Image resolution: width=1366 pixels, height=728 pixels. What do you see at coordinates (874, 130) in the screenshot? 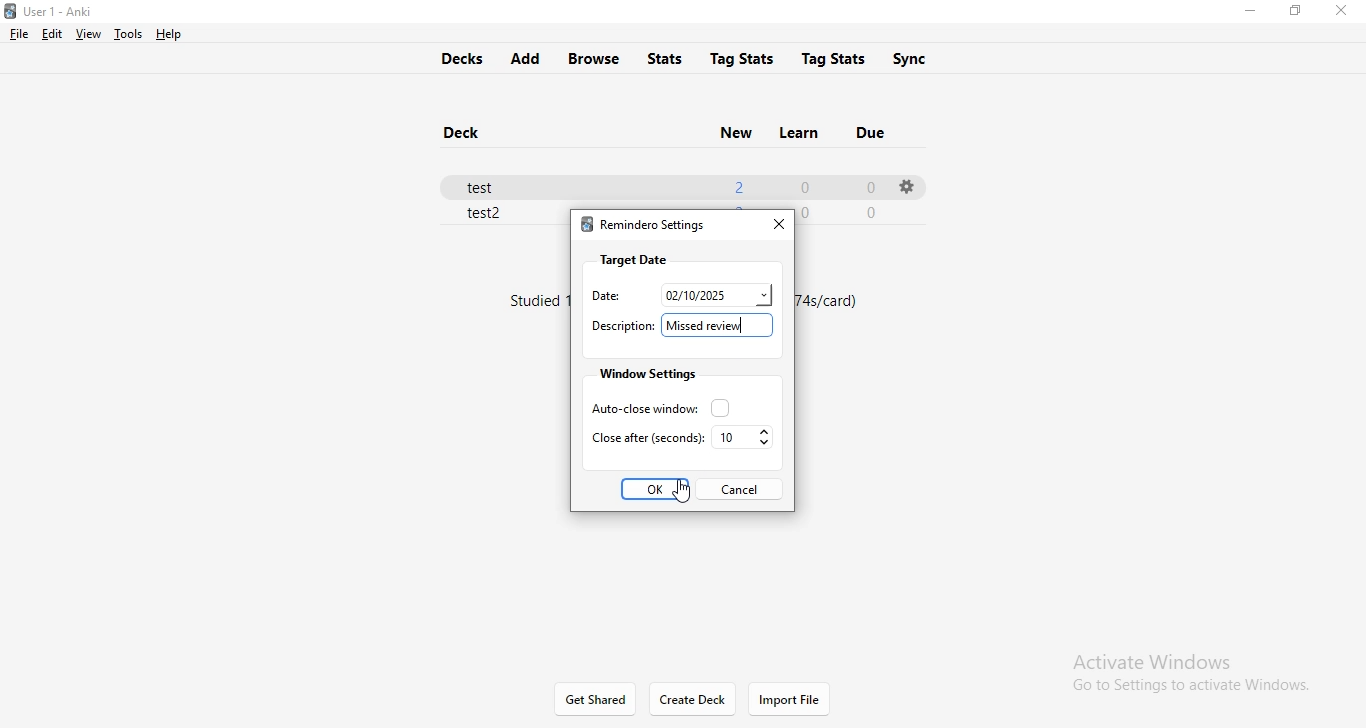
I see `due` at bounding box center [874, 130].